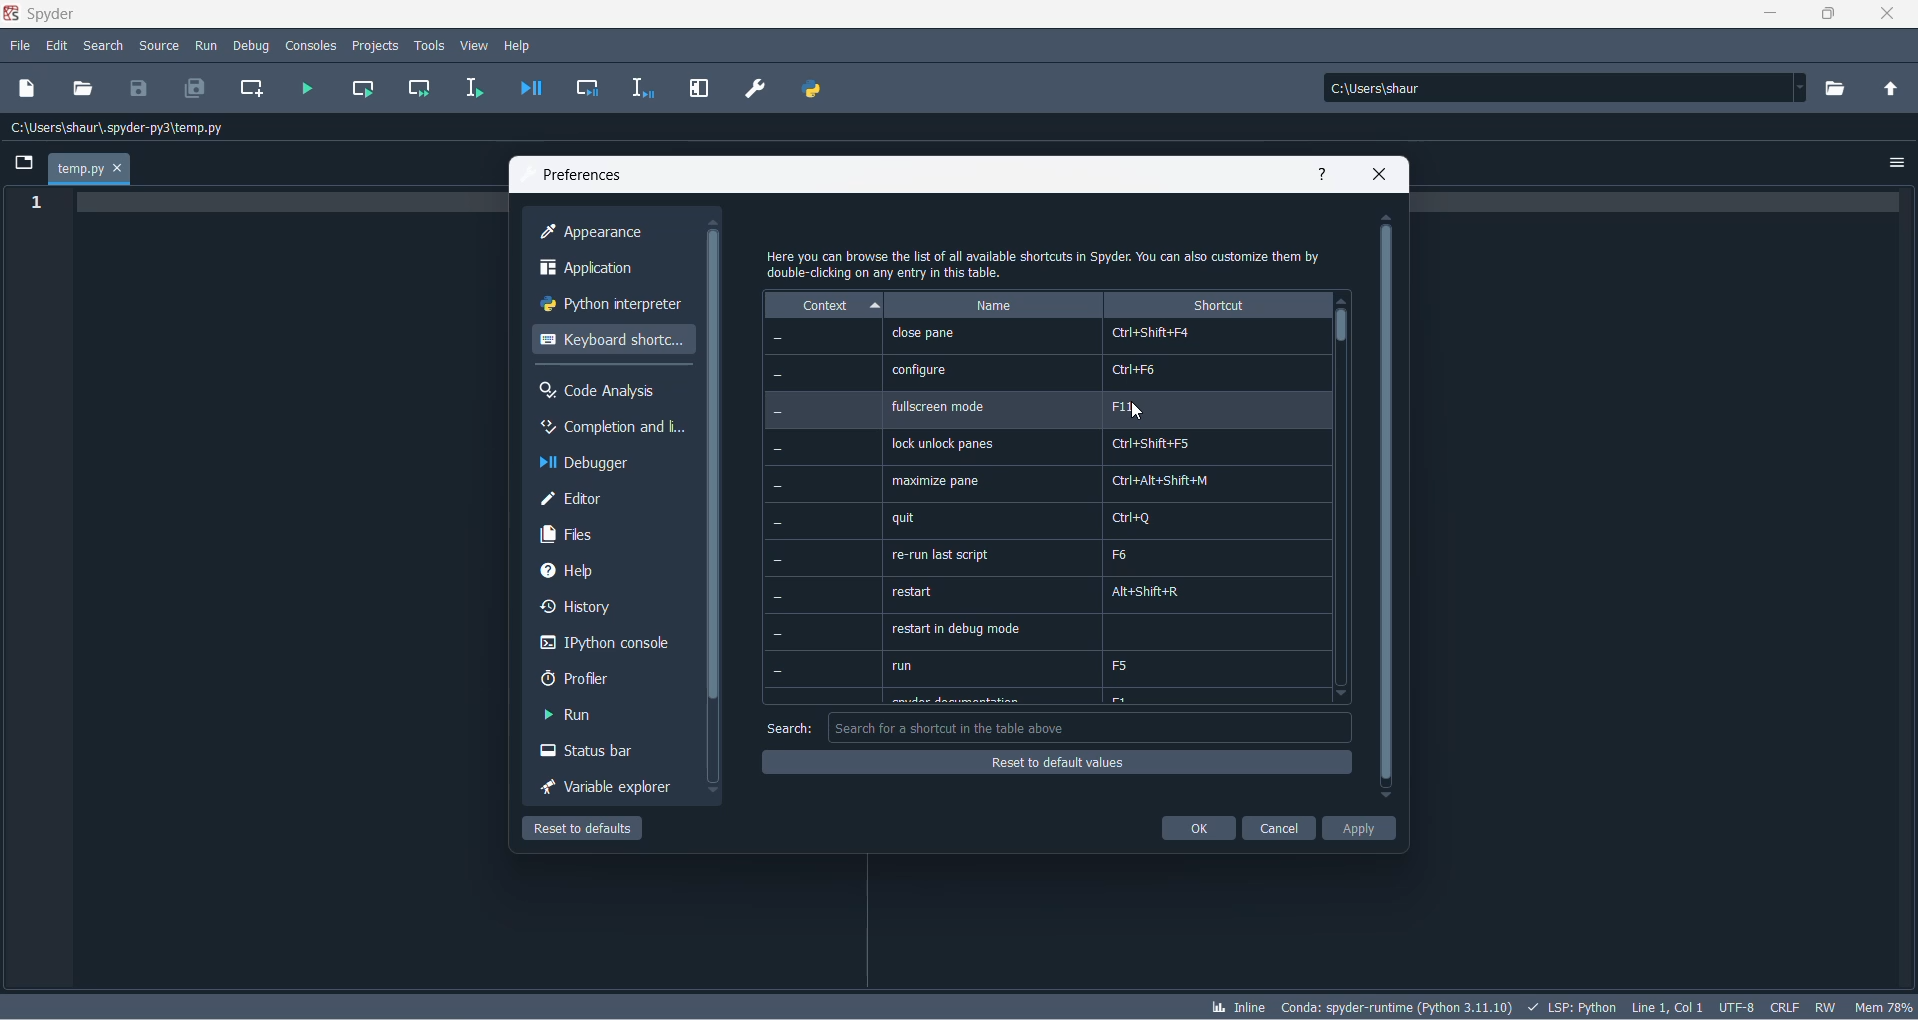 This screenshot has height=1020, width=1918. What do you see at coordinates (776, 486) in the screenshot?
I see `-` at bounding box center [776, 486].